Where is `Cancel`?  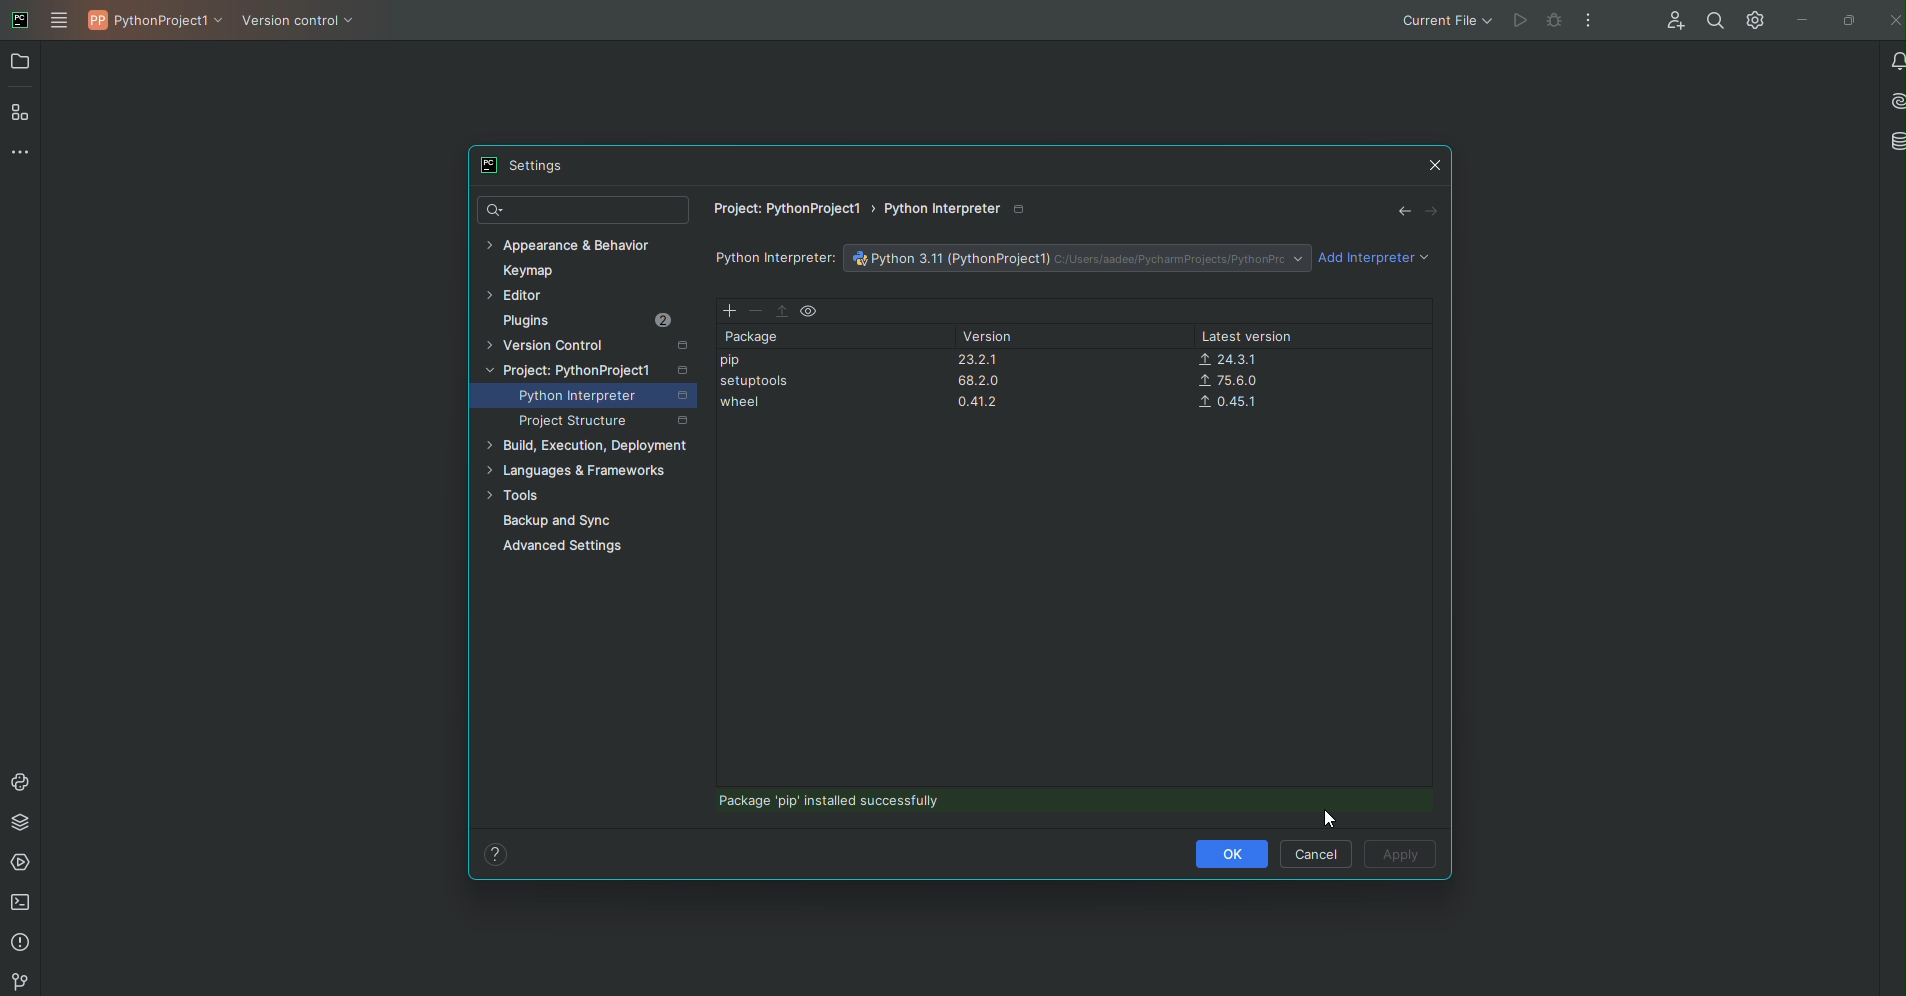
Cancel is located at coordinates (1316, 852).